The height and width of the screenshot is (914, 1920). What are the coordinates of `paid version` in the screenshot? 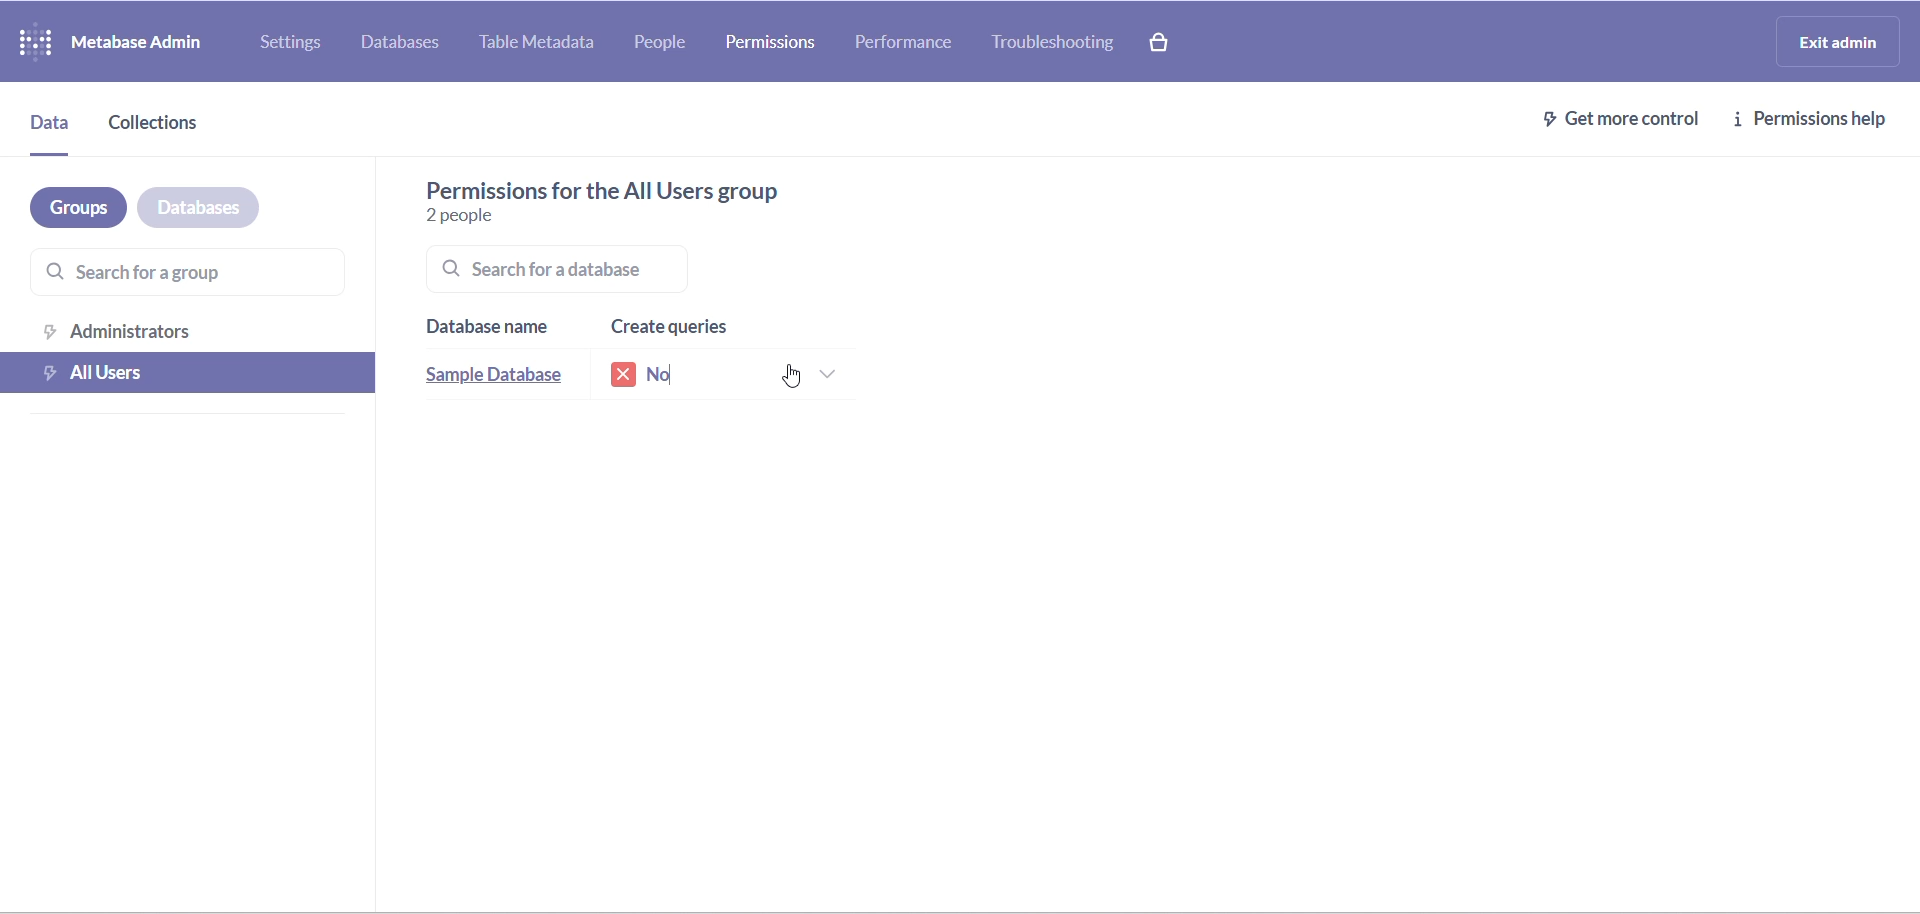 It's located at (1172, 42).